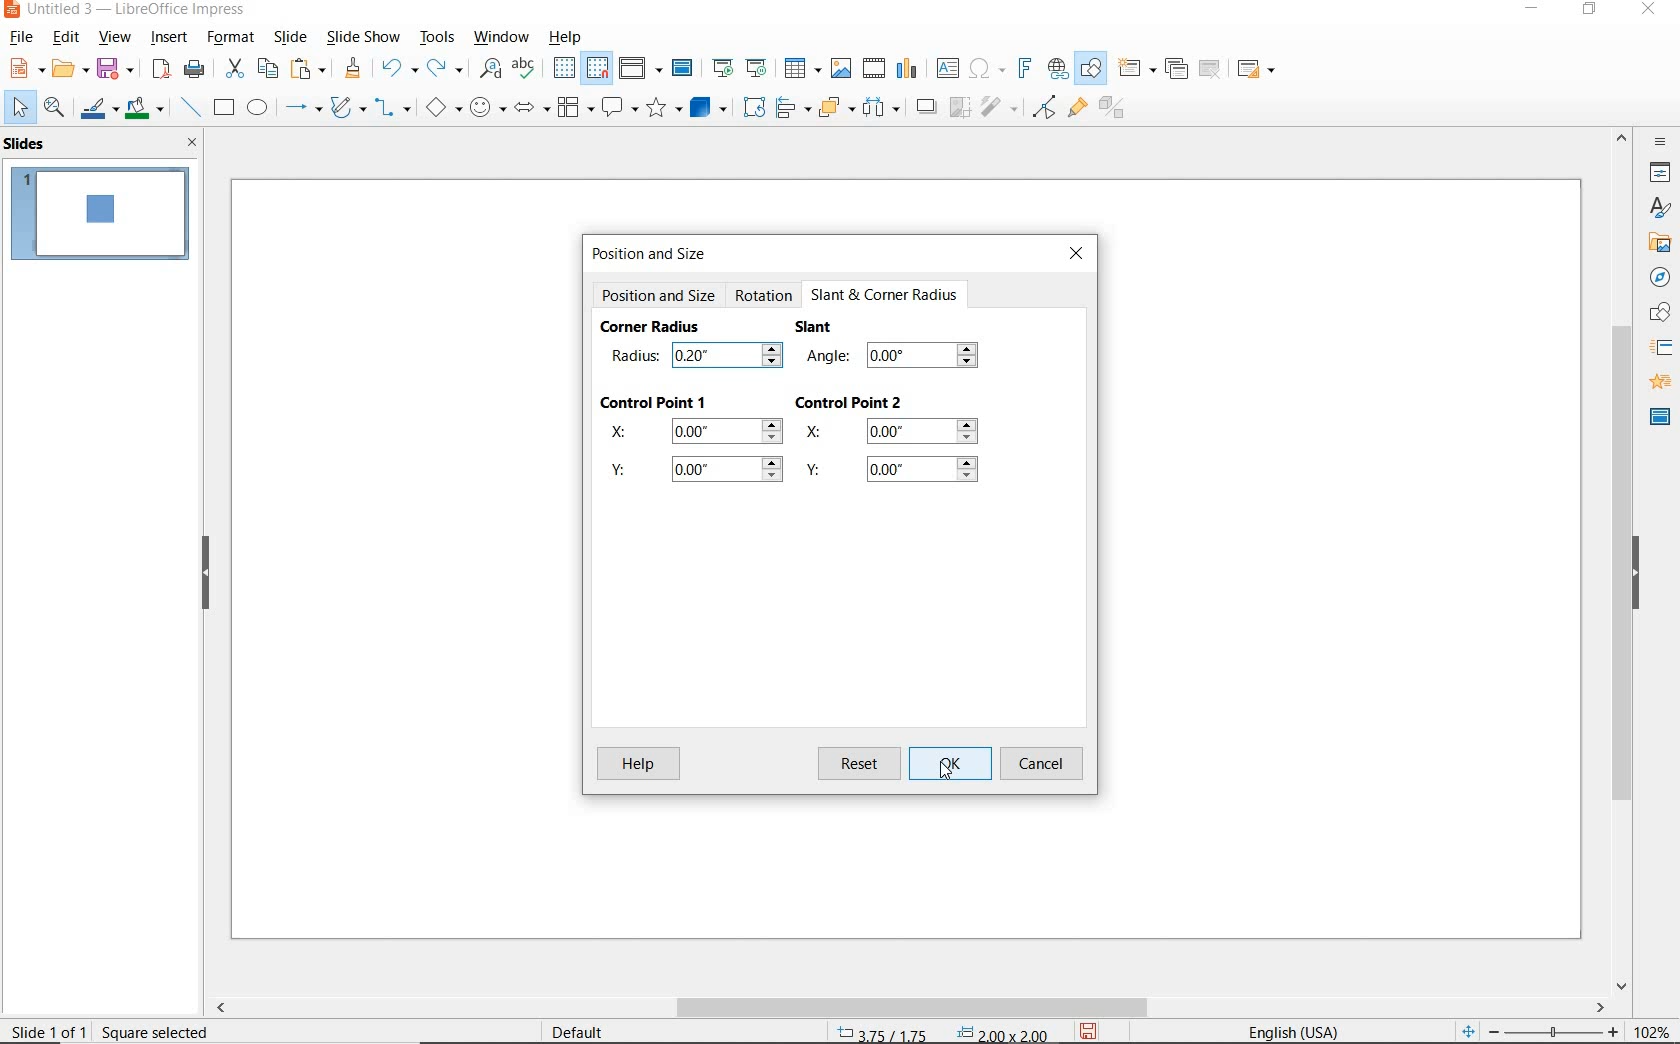  Describe the element at coordinates (53, 107) in the screenshot. I see `zoom & pan` at that location.